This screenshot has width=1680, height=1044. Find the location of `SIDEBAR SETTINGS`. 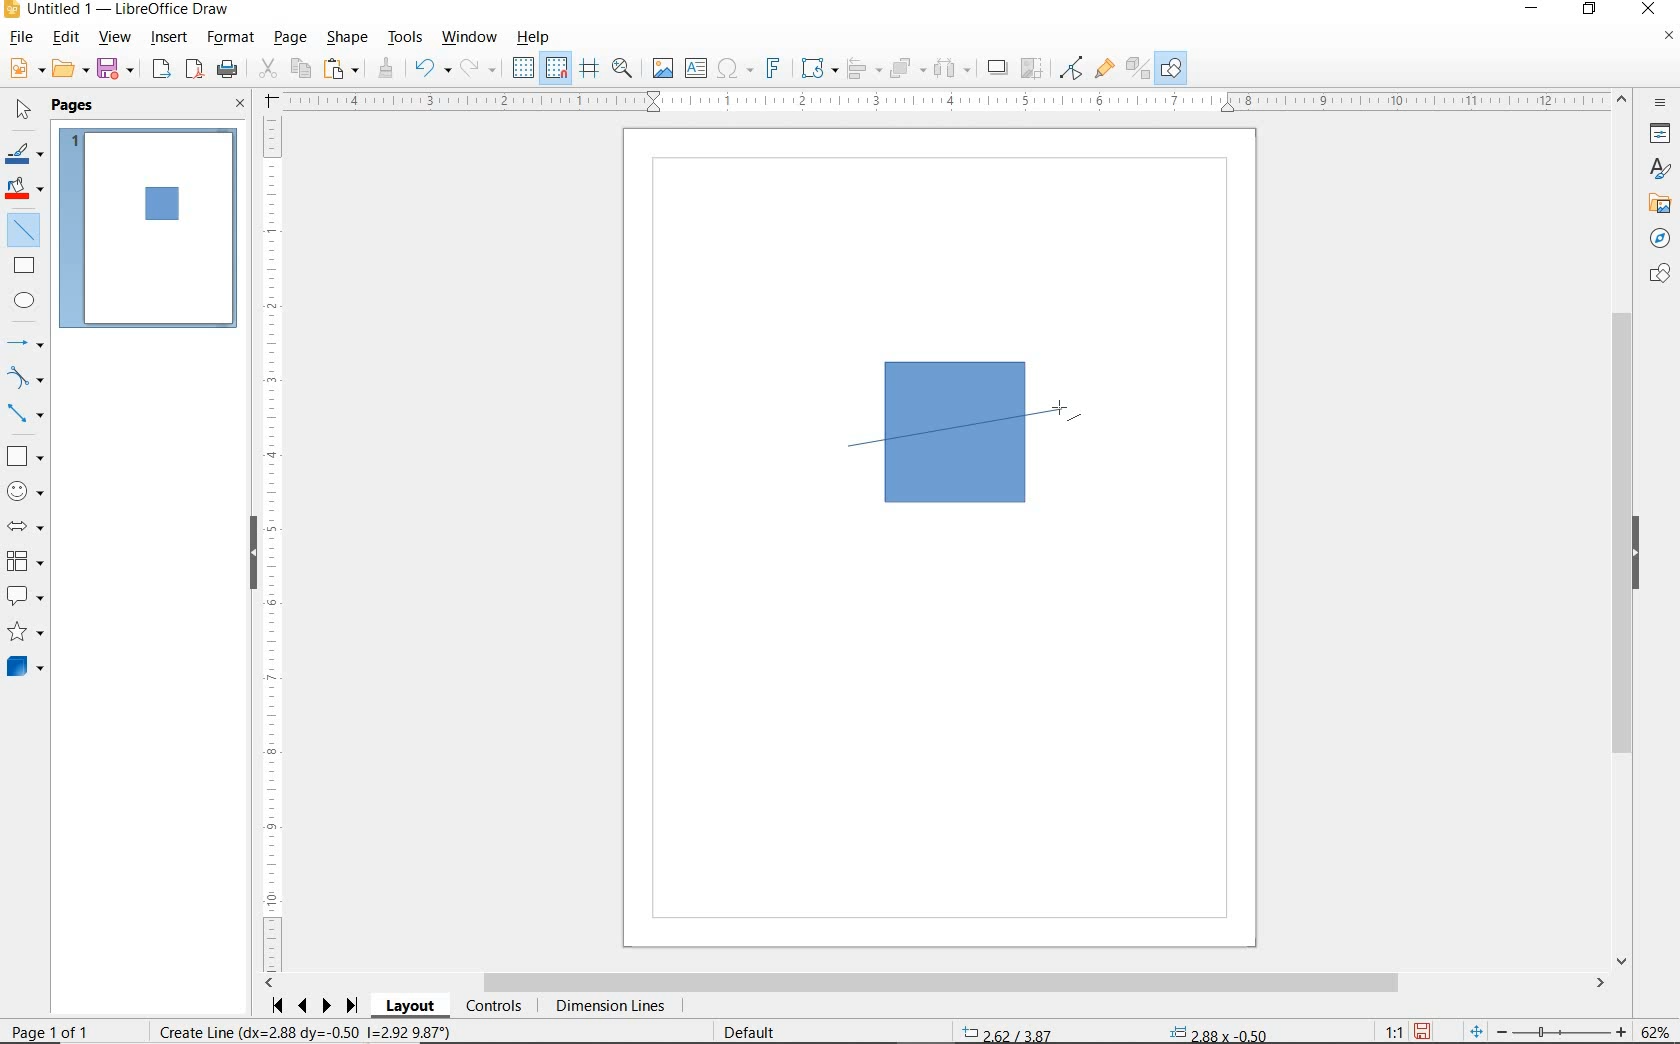

SIDEBAR SETTINGS is located at coordinates (1662, 104).